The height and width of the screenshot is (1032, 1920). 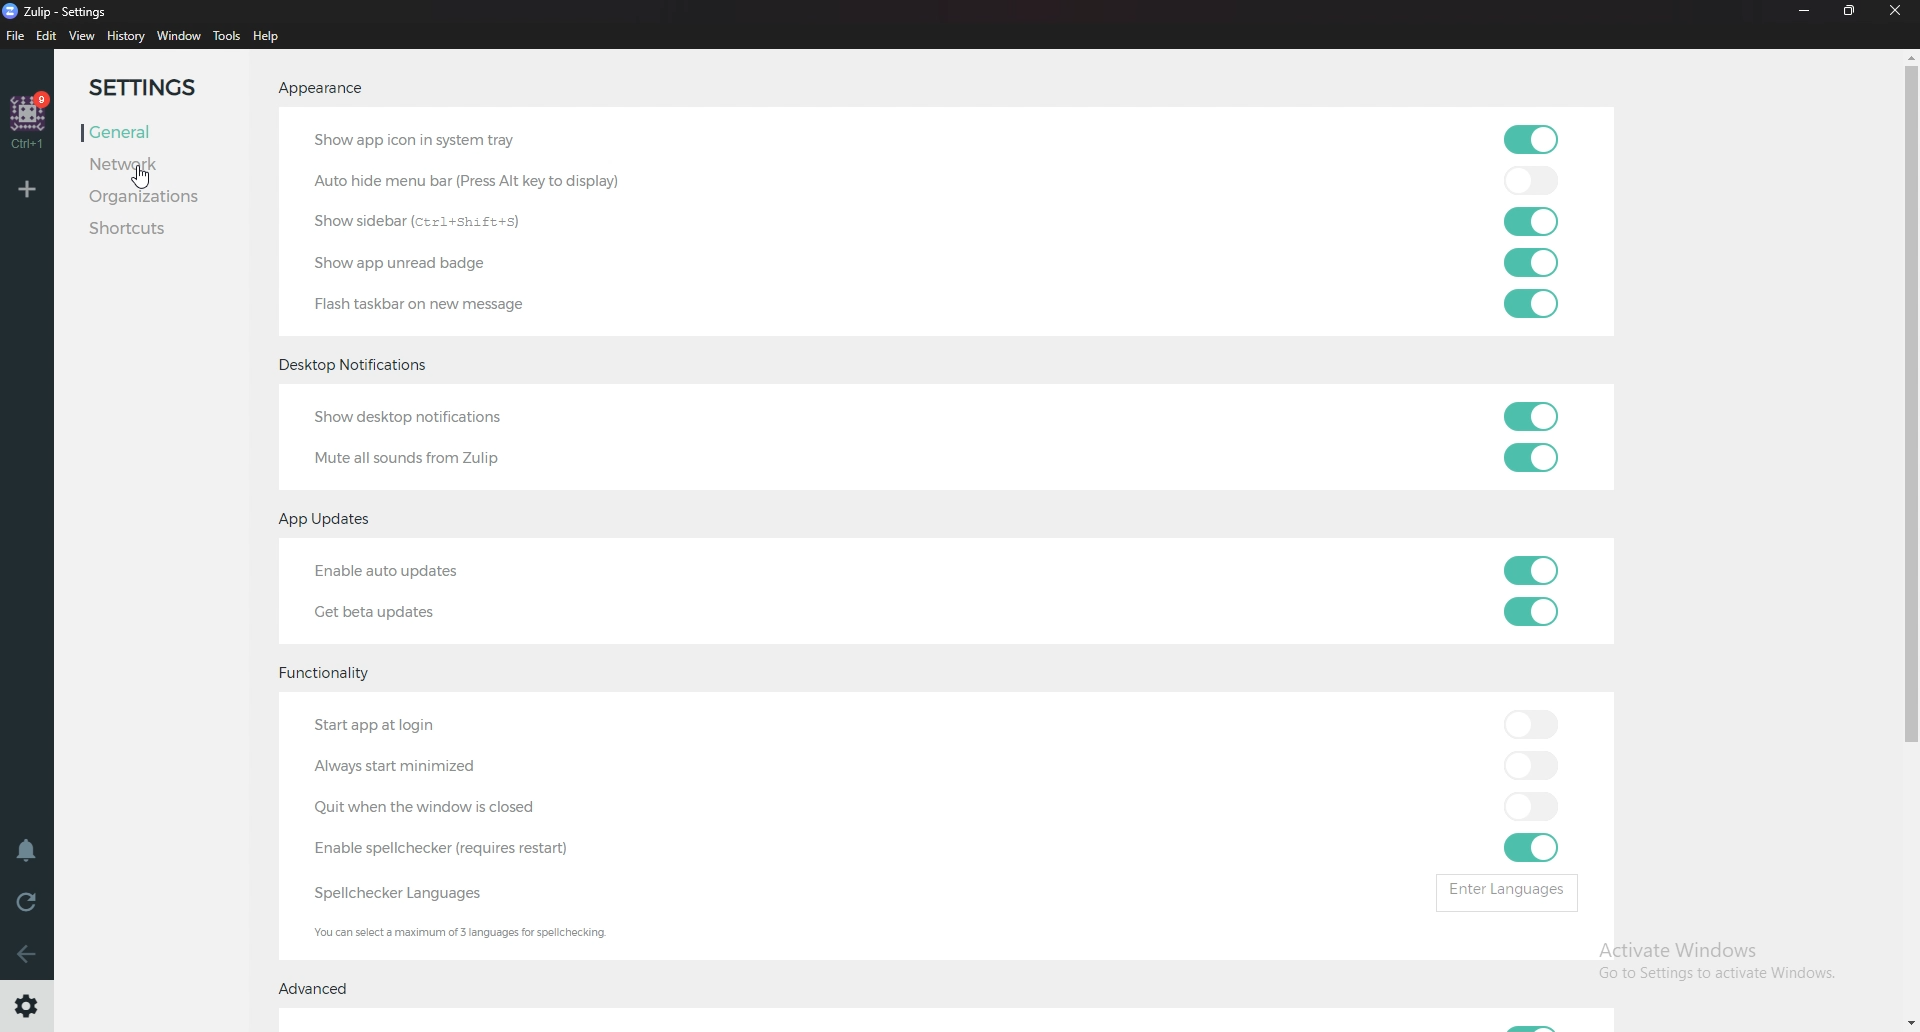 I want to click on toggle, so click(x=1533, y=610).